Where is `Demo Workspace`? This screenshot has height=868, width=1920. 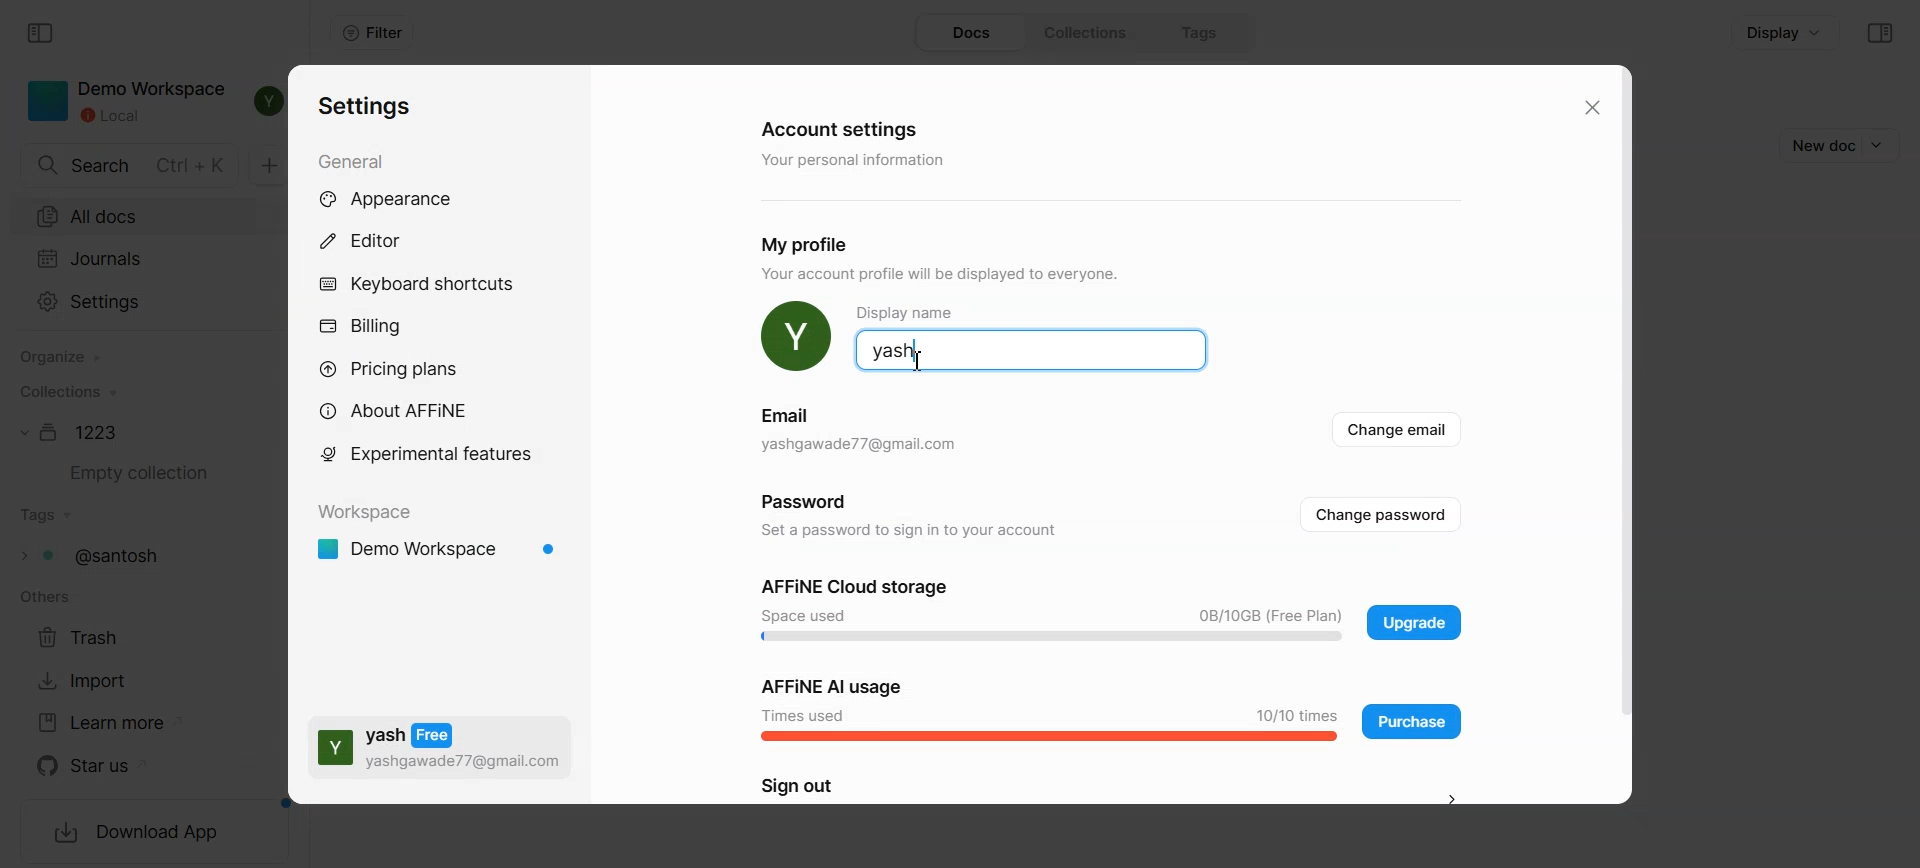 Demo Workspace is located at coordinates (127, 102).